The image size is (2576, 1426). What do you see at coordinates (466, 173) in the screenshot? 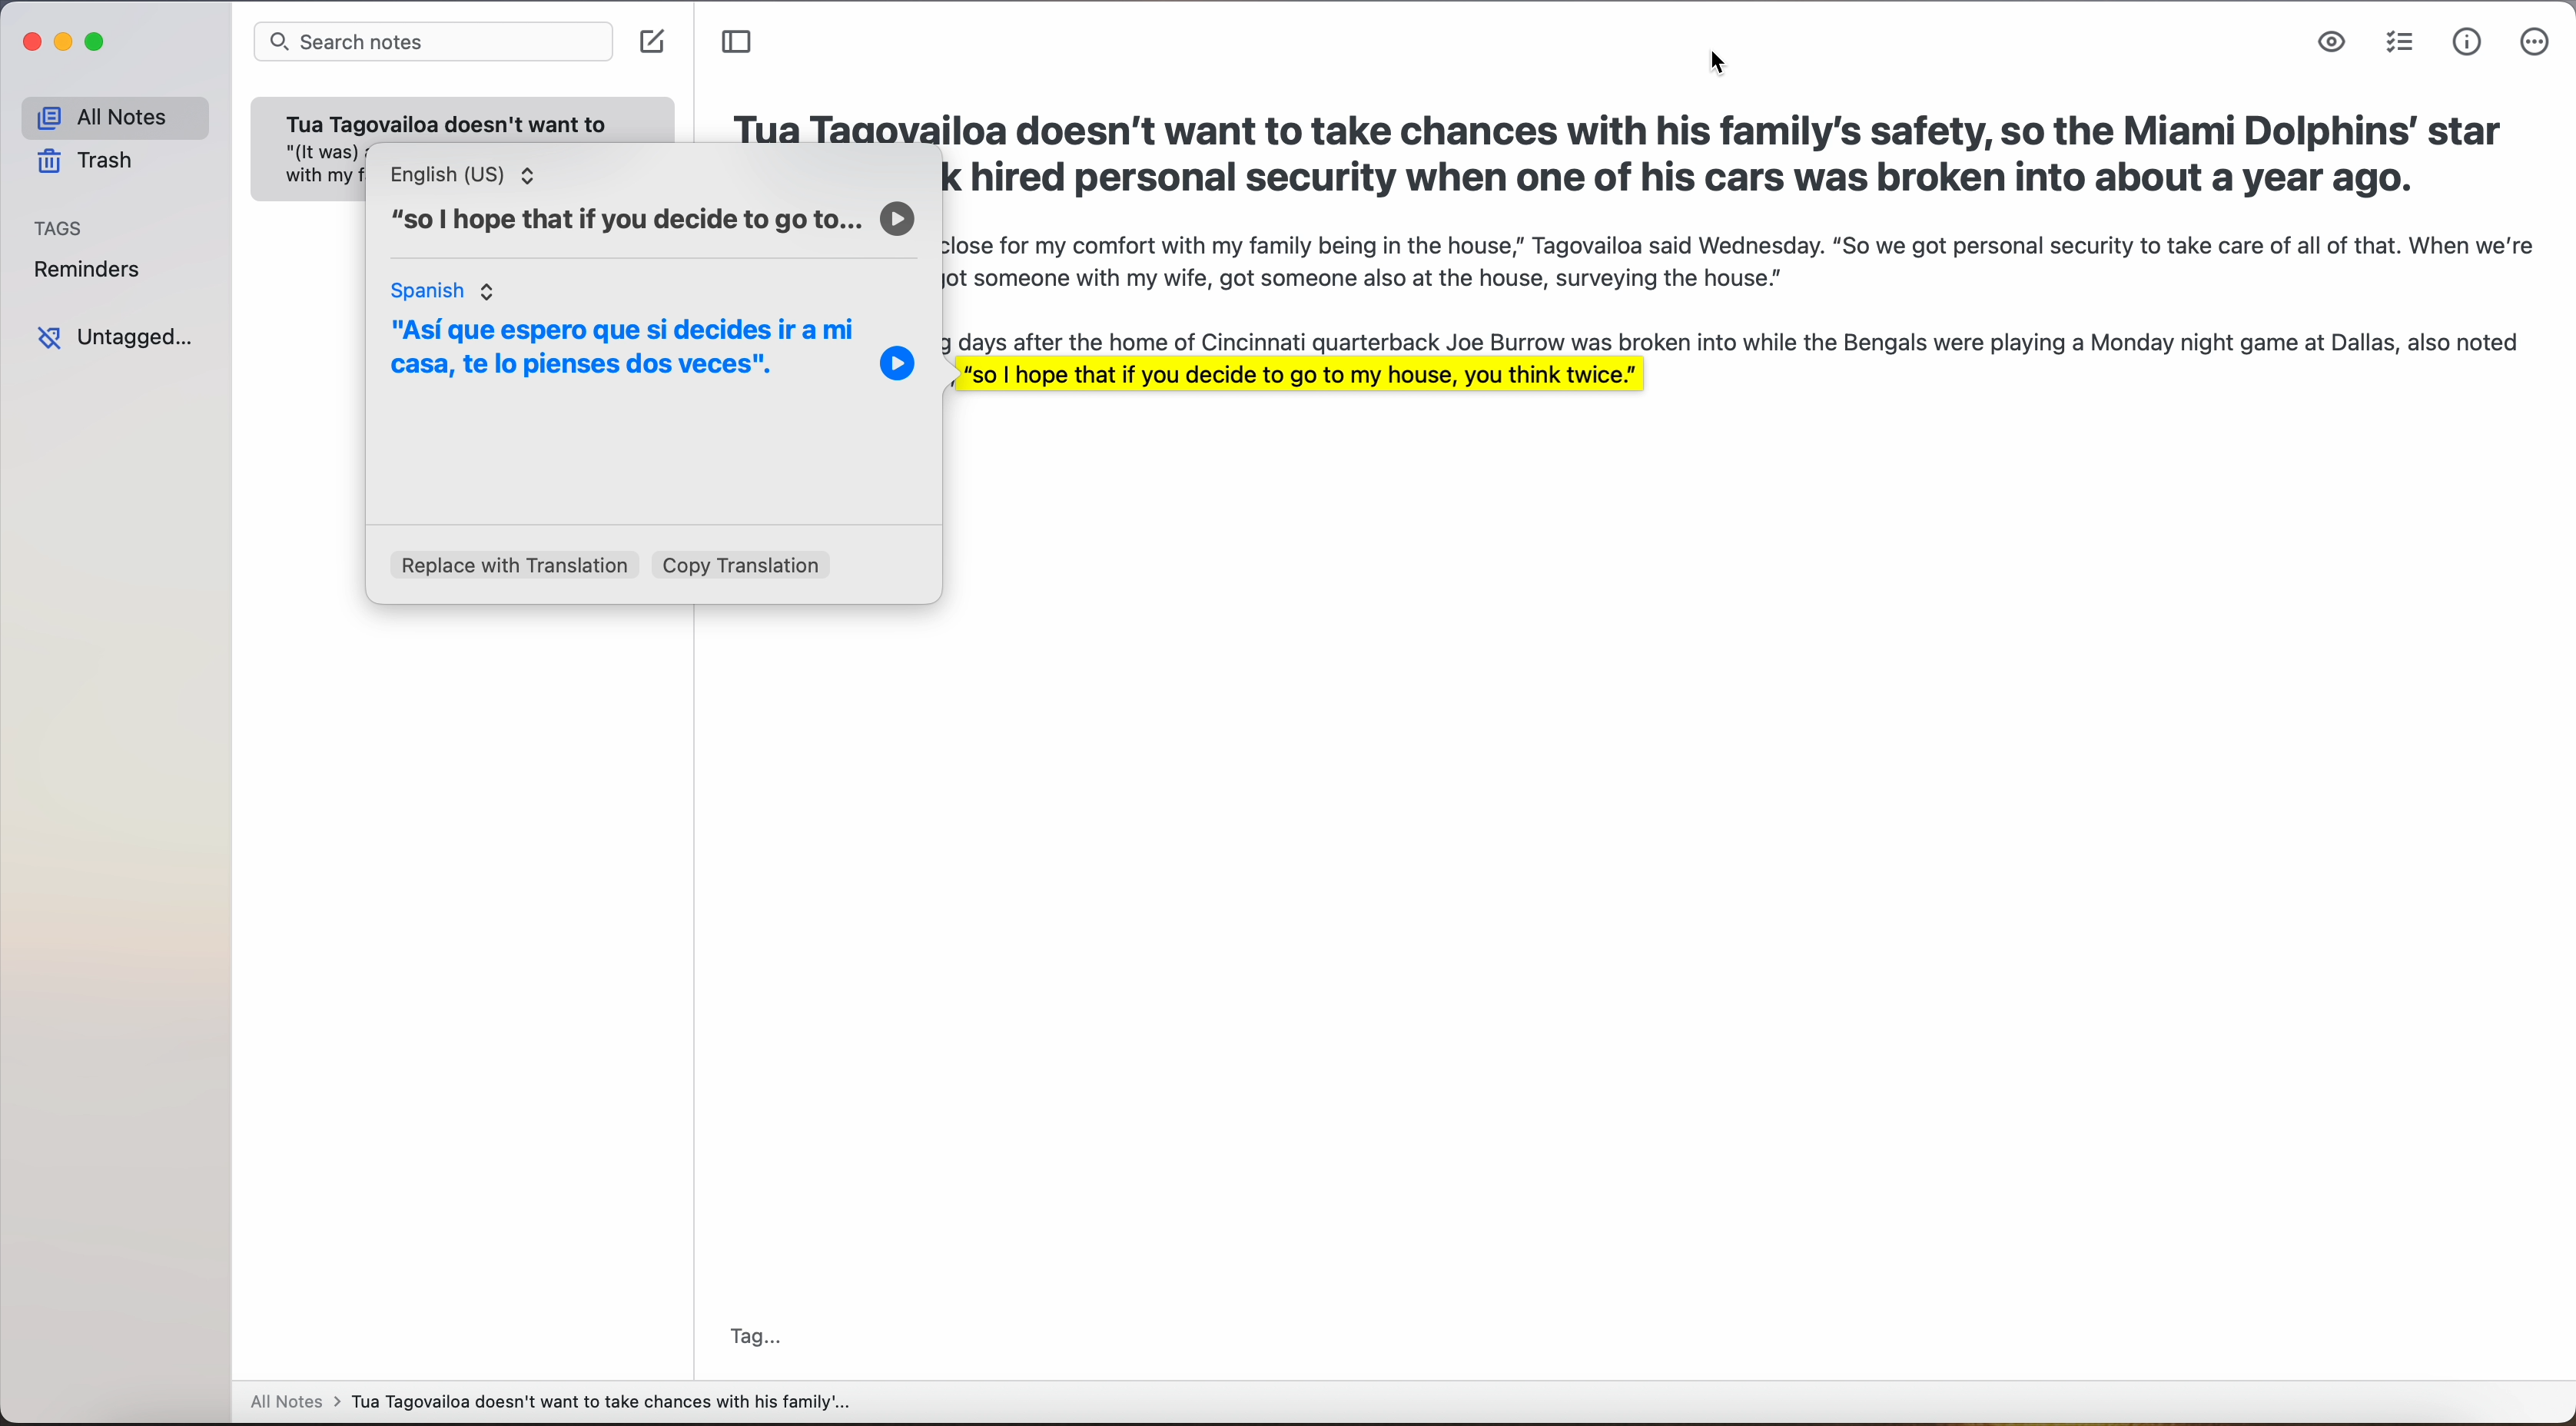
I see `English (US) ` at bounding box center [466, 173].